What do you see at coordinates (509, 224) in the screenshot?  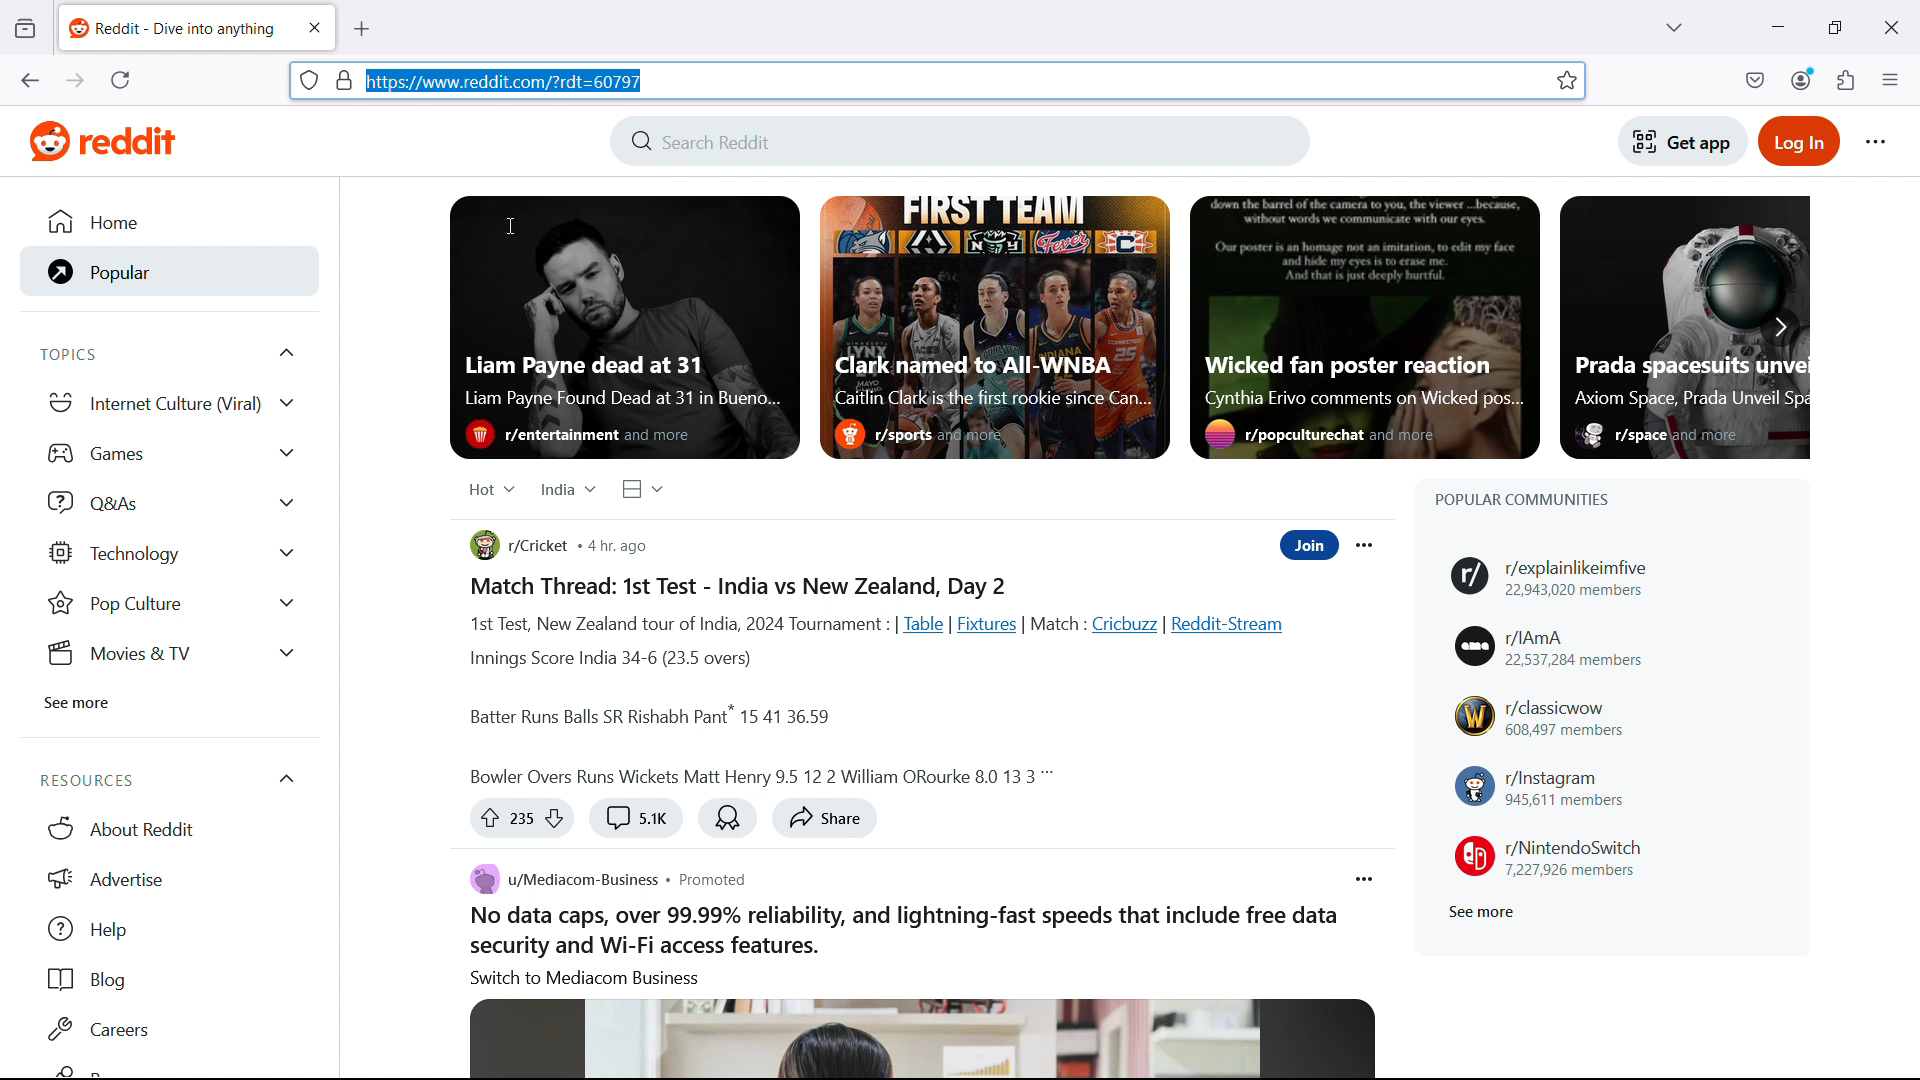 I see `cursor` at bounding box center [509, 224].